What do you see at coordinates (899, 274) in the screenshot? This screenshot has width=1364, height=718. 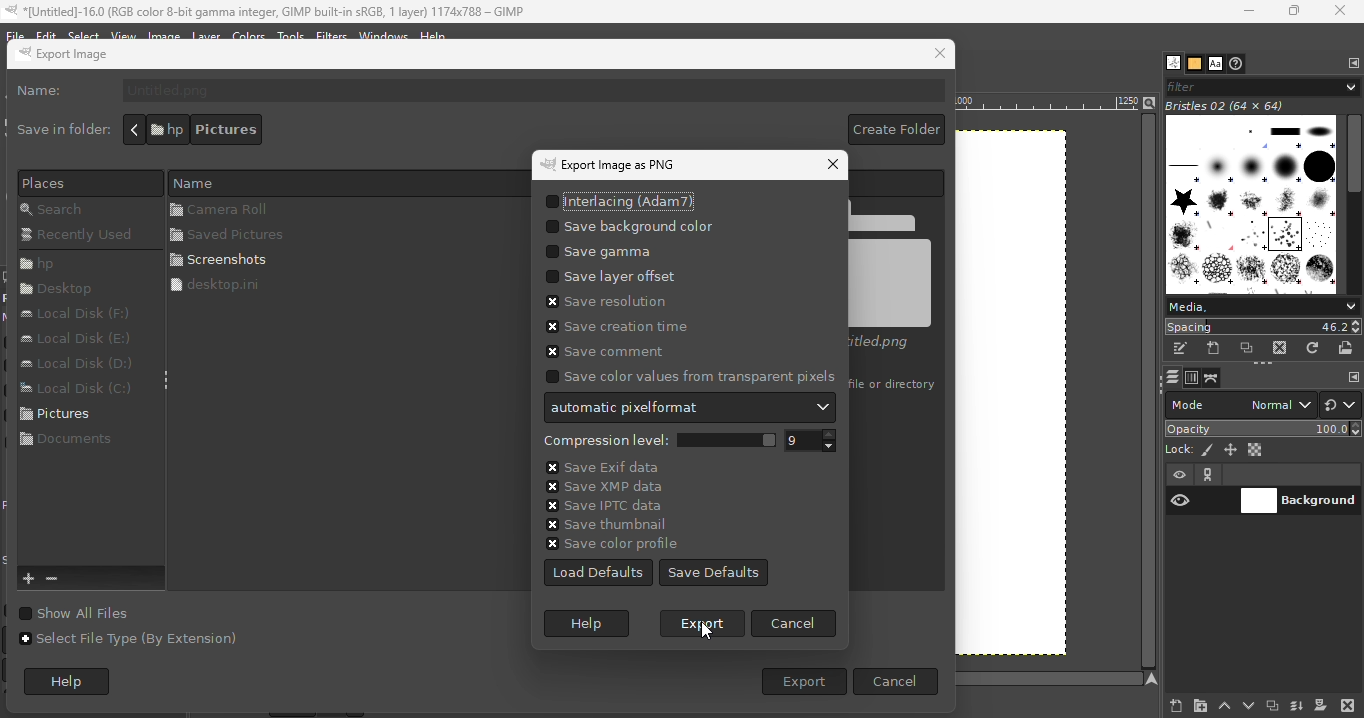 I see `Untitled.png` at bounding box center [899, 274].